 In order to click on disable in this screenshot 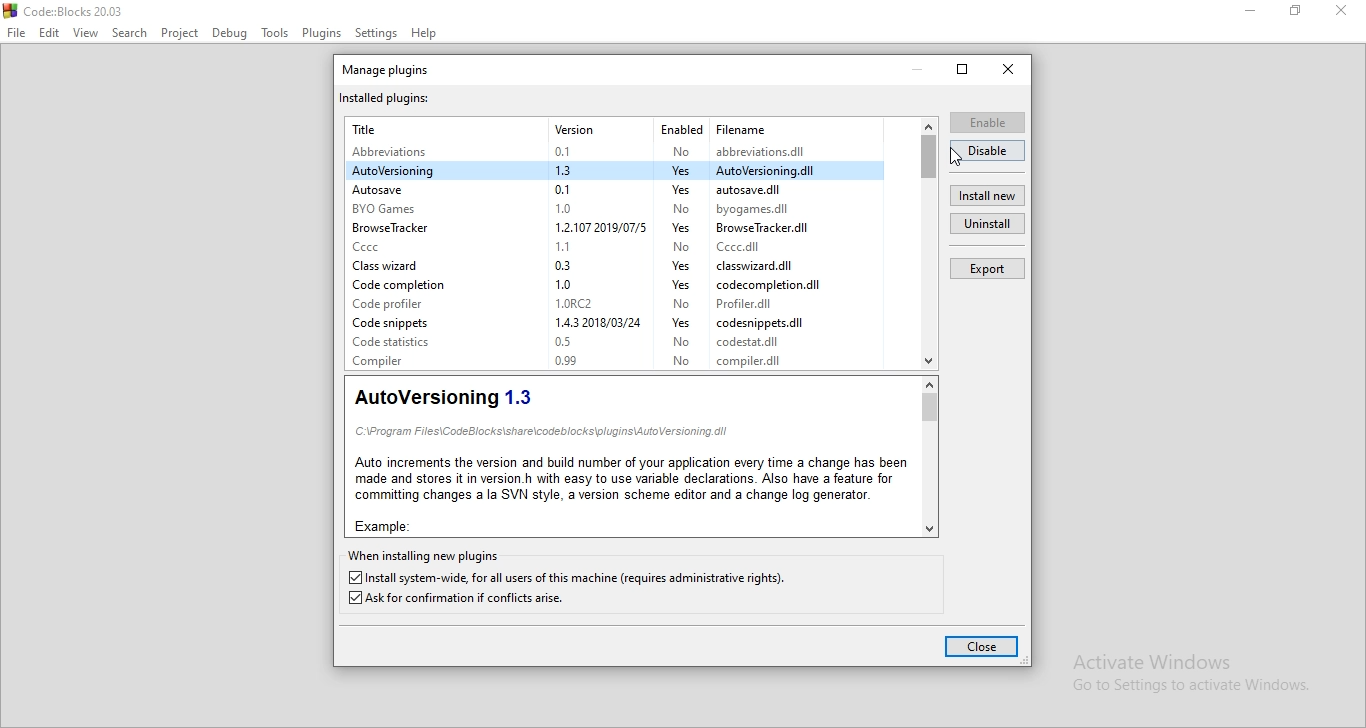, I will do `click(987, 151)`.